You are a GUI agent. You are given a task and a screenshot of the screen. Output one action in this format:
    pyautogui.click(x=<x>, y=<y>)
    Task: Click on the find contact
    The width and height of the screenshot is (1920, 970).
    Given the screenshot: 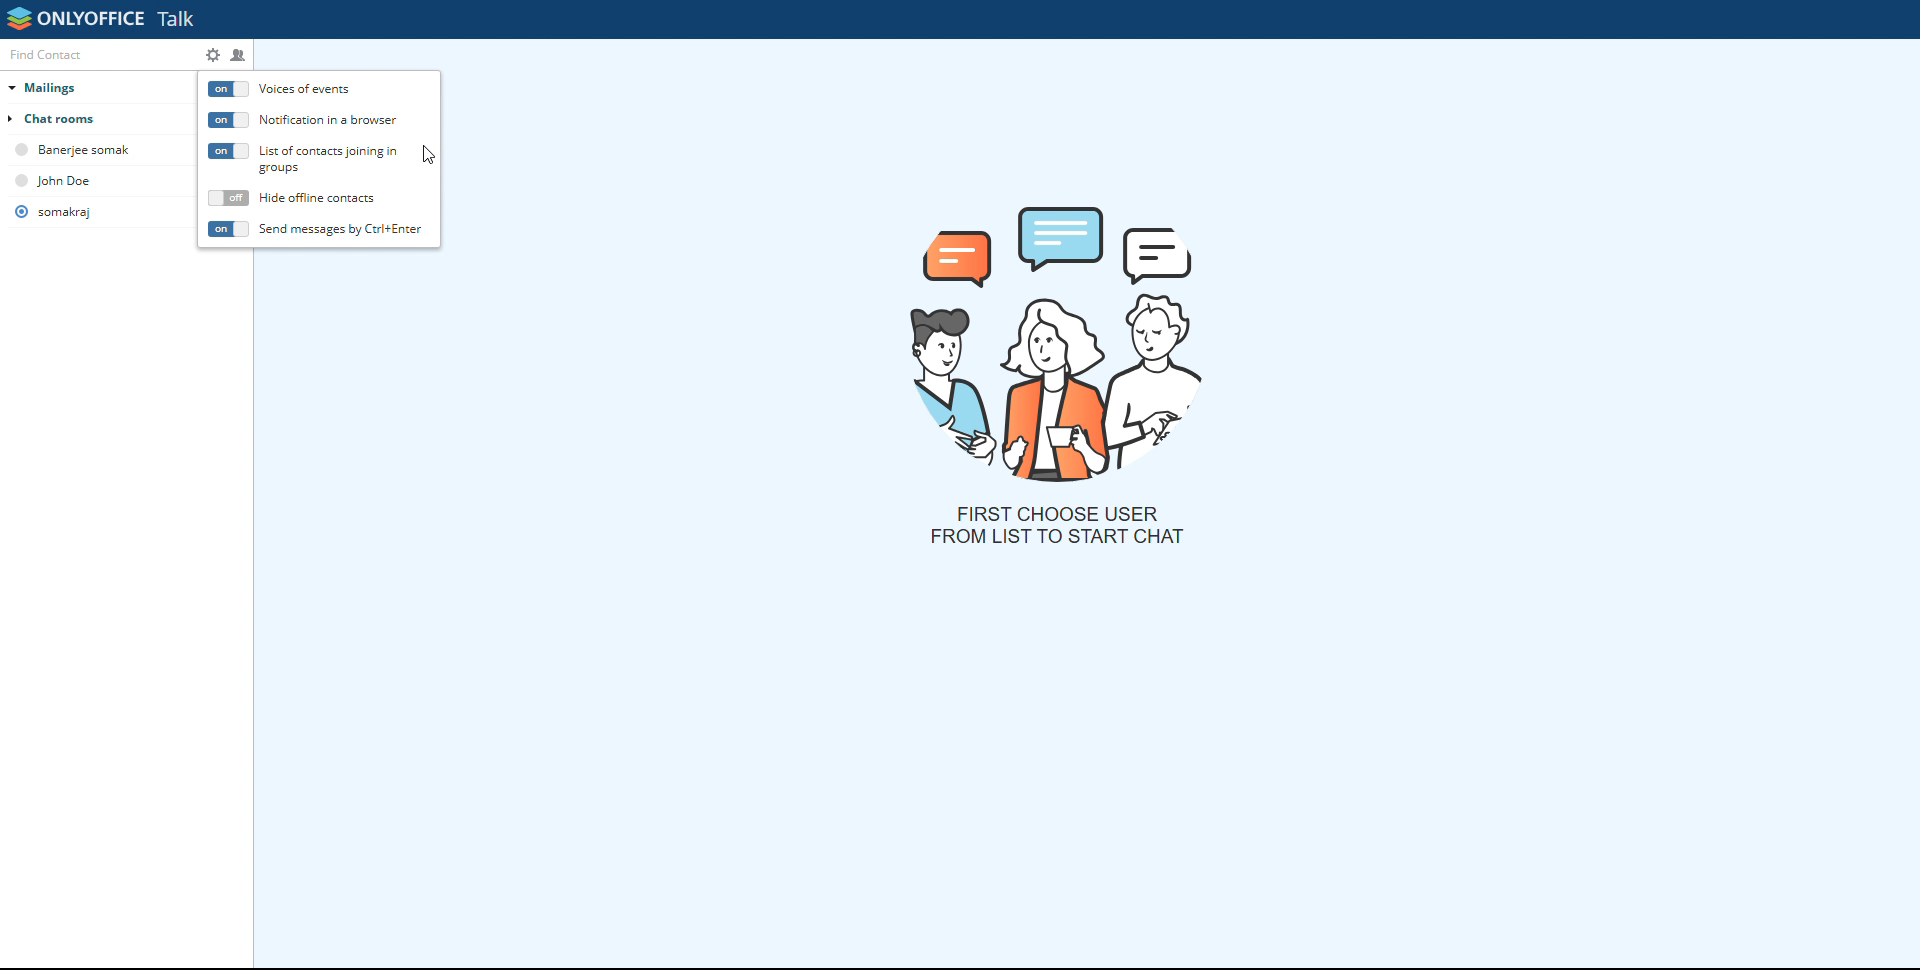 What is the action you would take?
    pyautogui.click(x=99, y=54)
    